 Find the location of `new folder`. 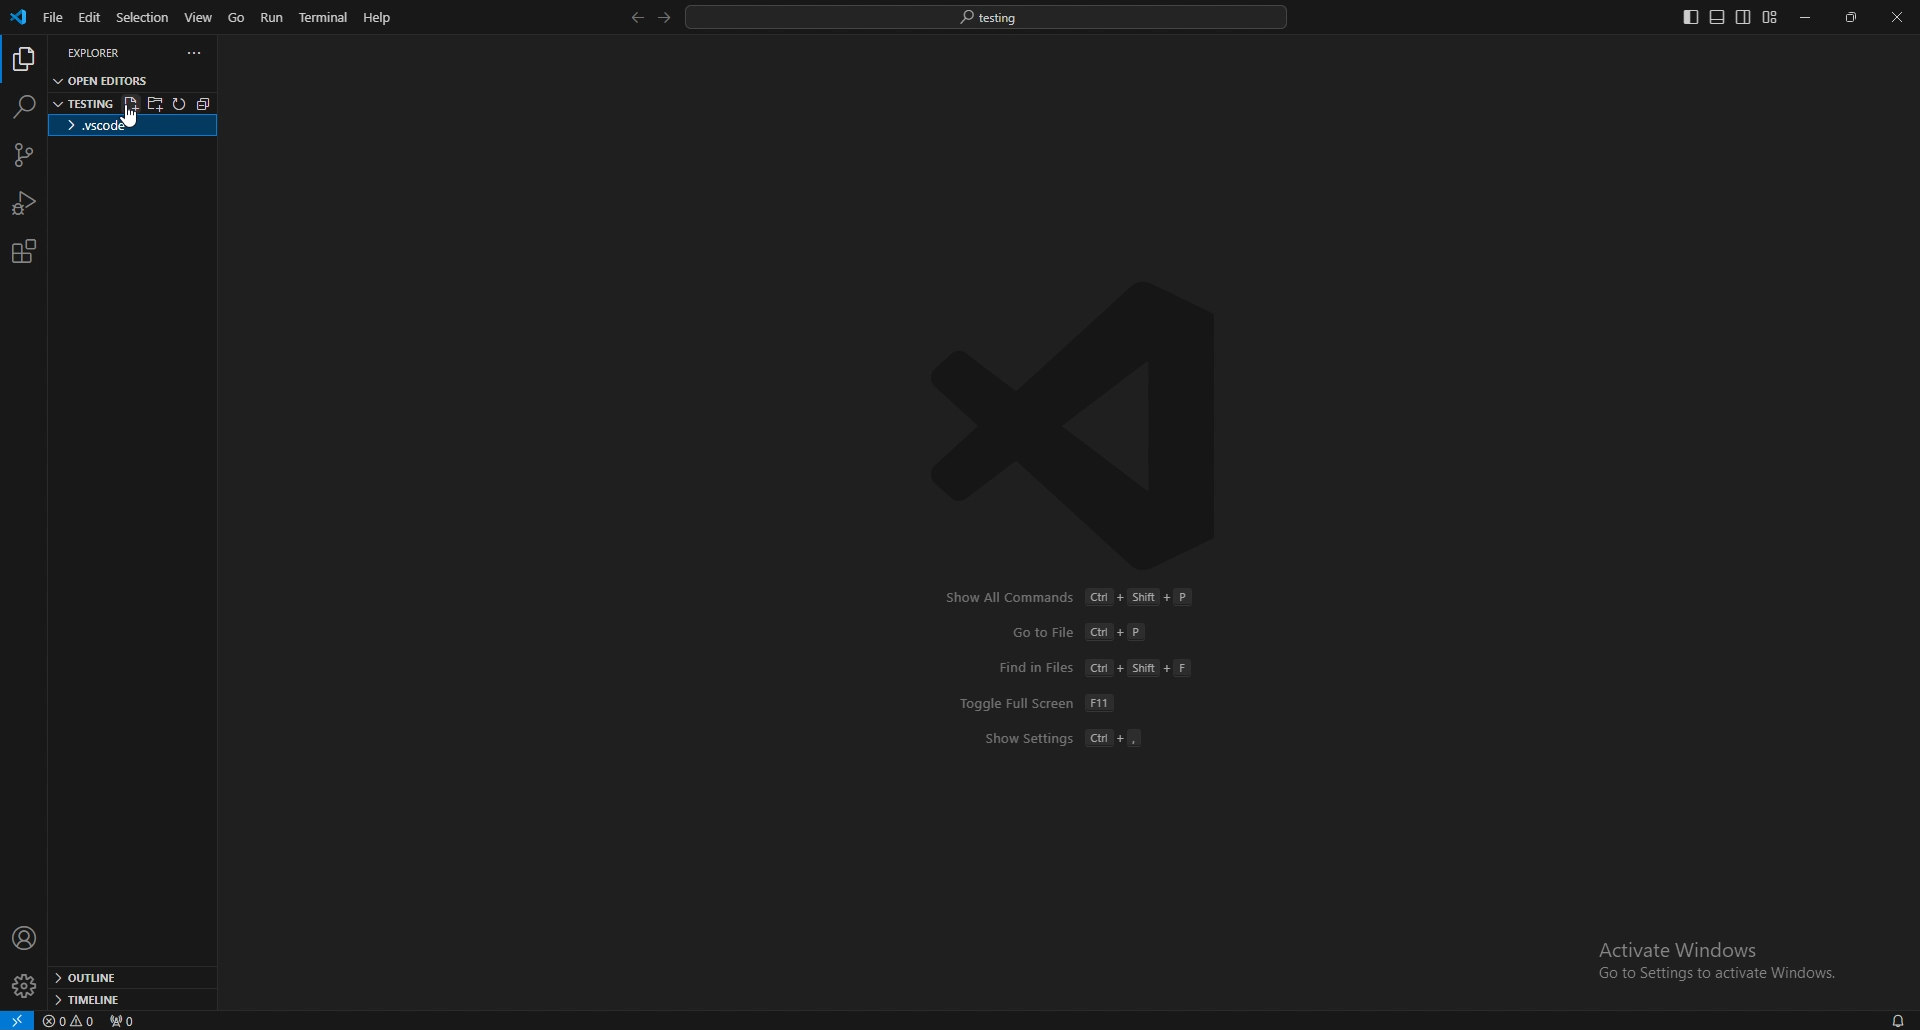

new folder is located at coordinates (156, 103).